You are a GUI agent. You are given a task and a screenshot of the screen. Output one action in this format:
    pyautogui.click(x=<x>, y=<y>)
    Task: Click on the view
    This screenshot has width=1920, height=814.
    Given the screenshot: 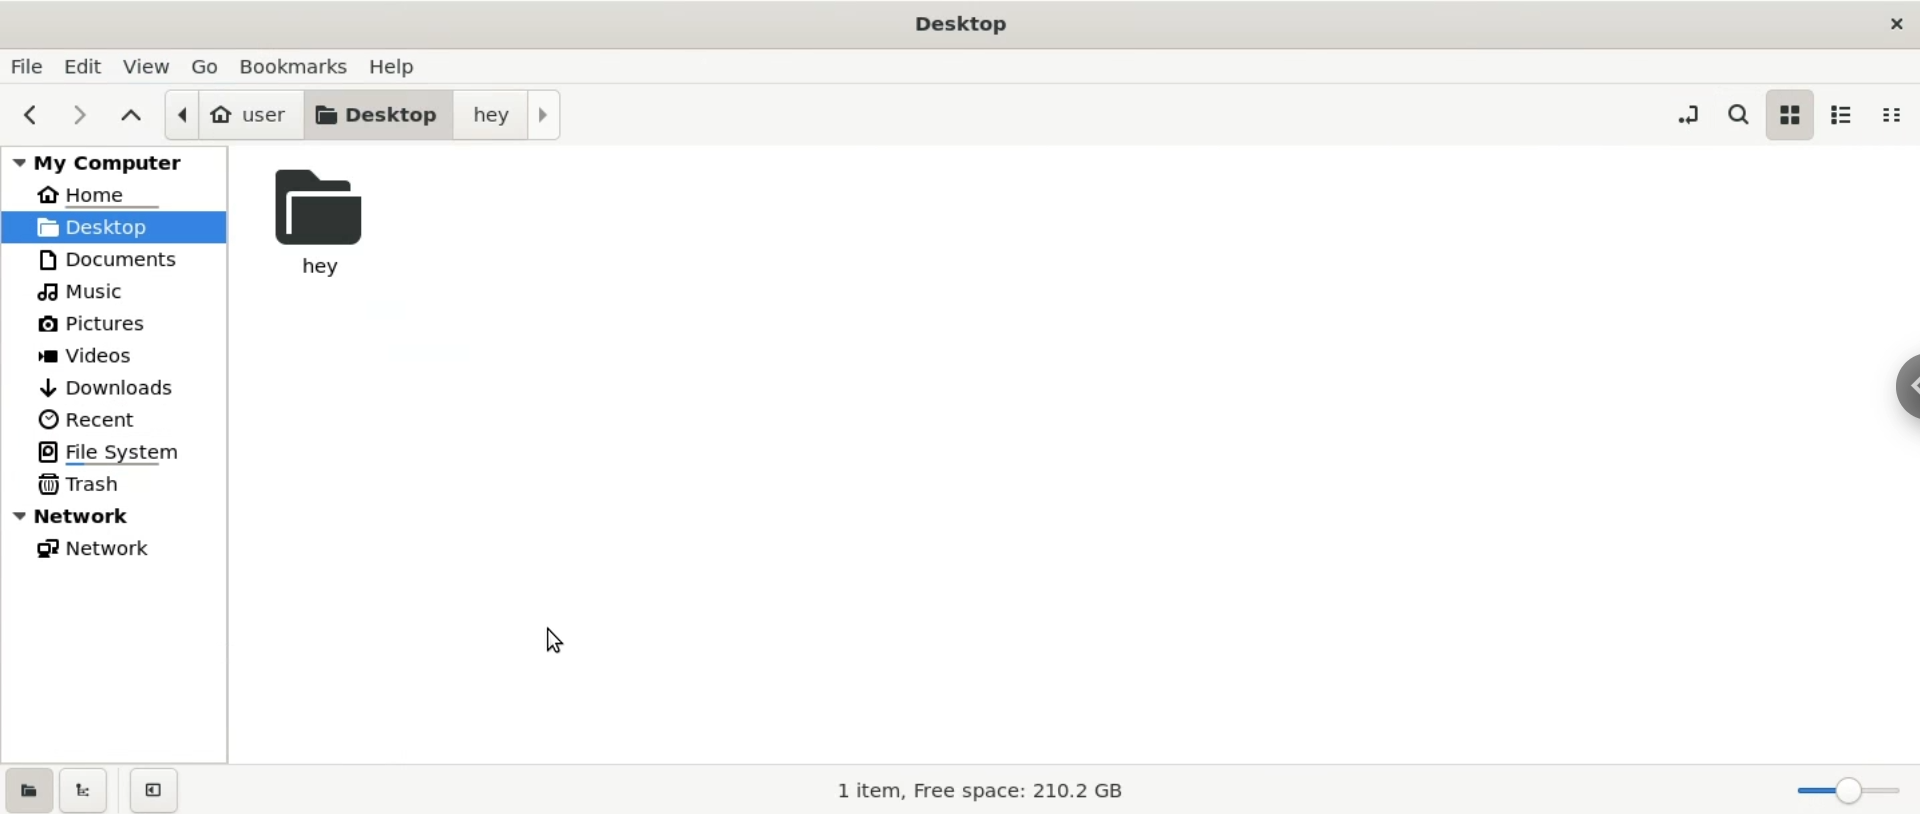 What is the action you would take?
    pyautogui.click(x=151, y=68)
    